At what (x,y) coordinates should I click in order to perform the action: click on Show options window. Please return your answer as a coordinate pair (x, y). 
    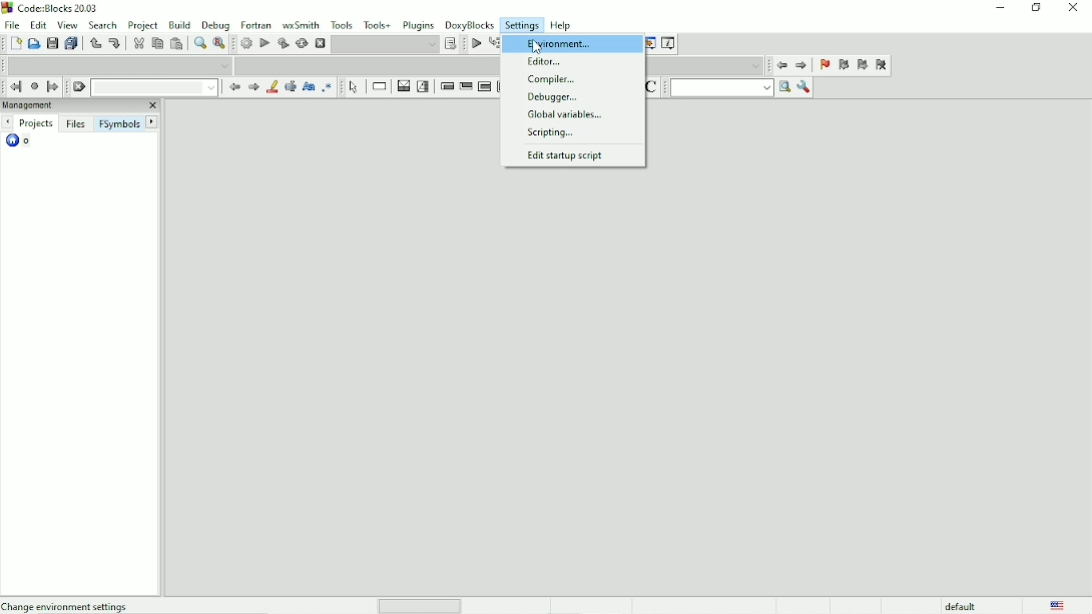
    Looking at the image, I should click on (804, 88).